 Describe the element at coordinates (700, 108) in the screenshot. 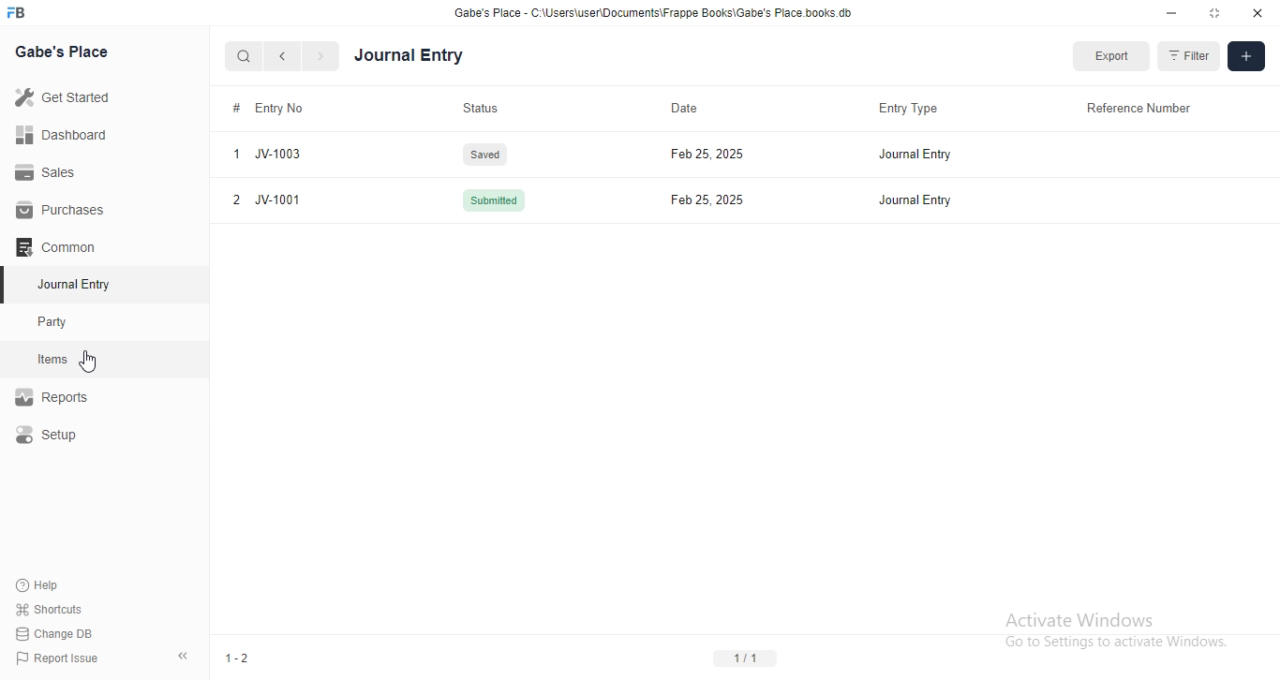

I see `Date` at that location.